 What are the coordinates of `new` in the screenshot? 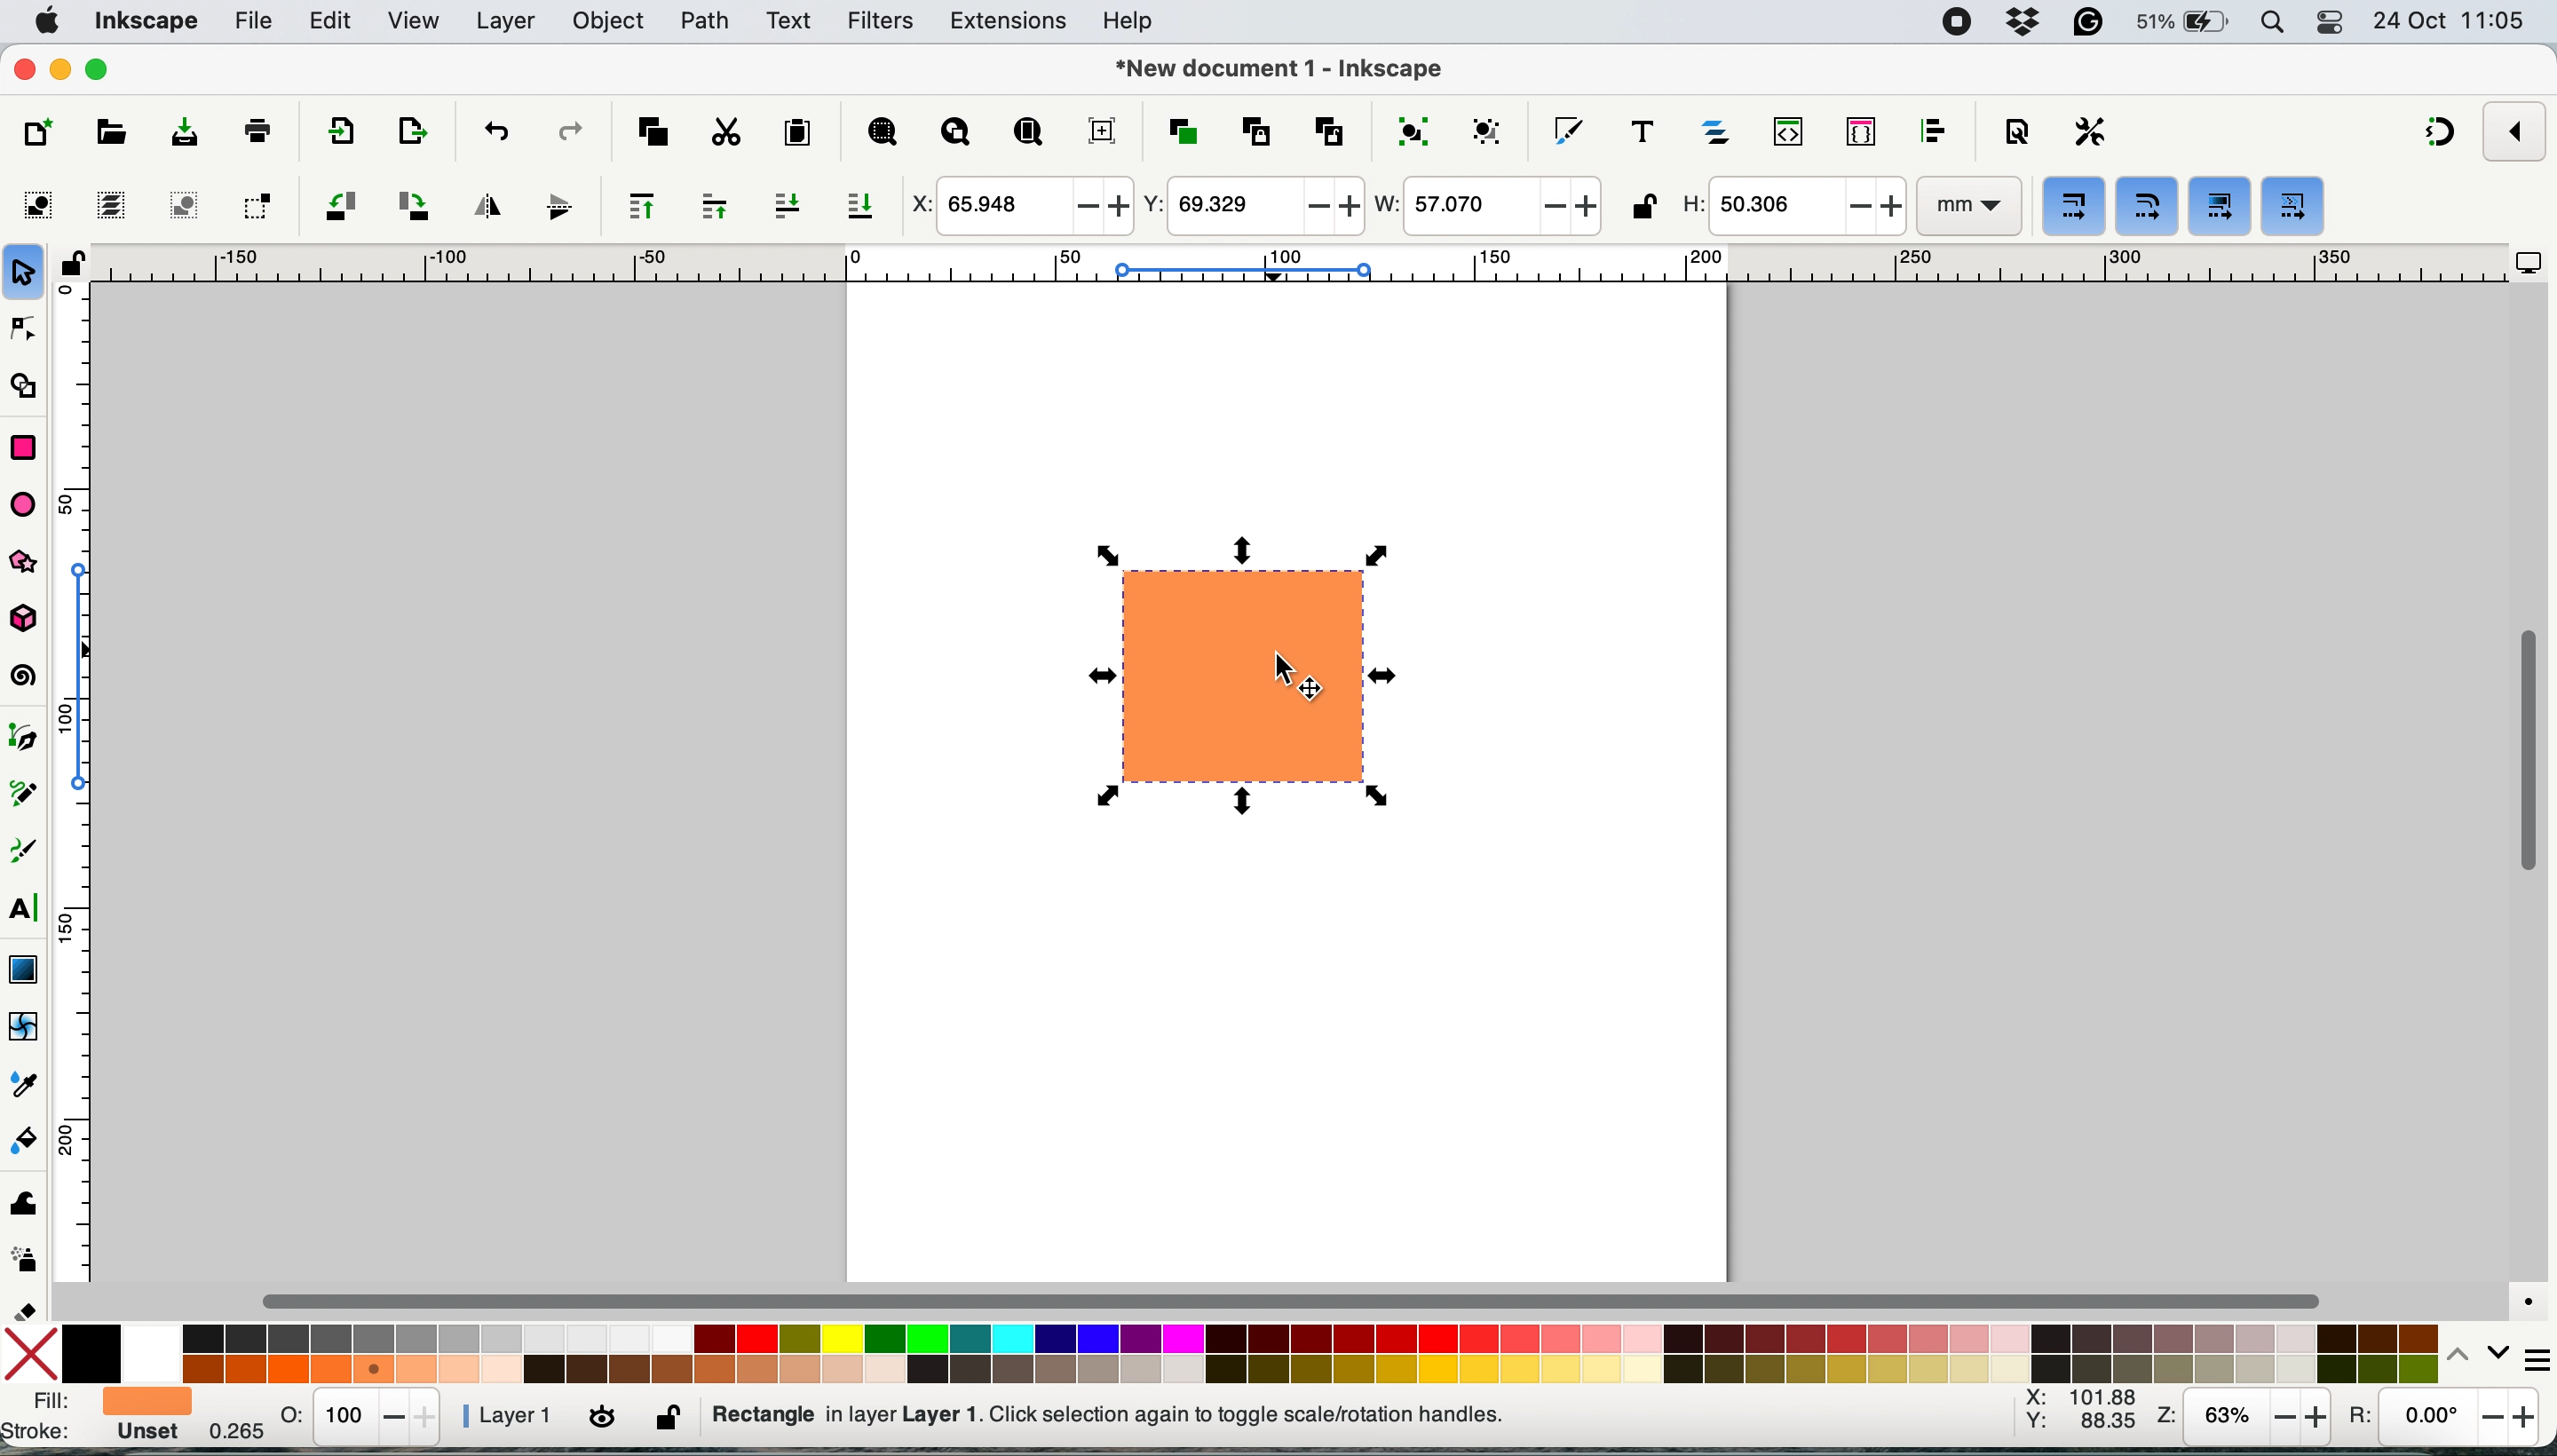 It's located at (42, 133).